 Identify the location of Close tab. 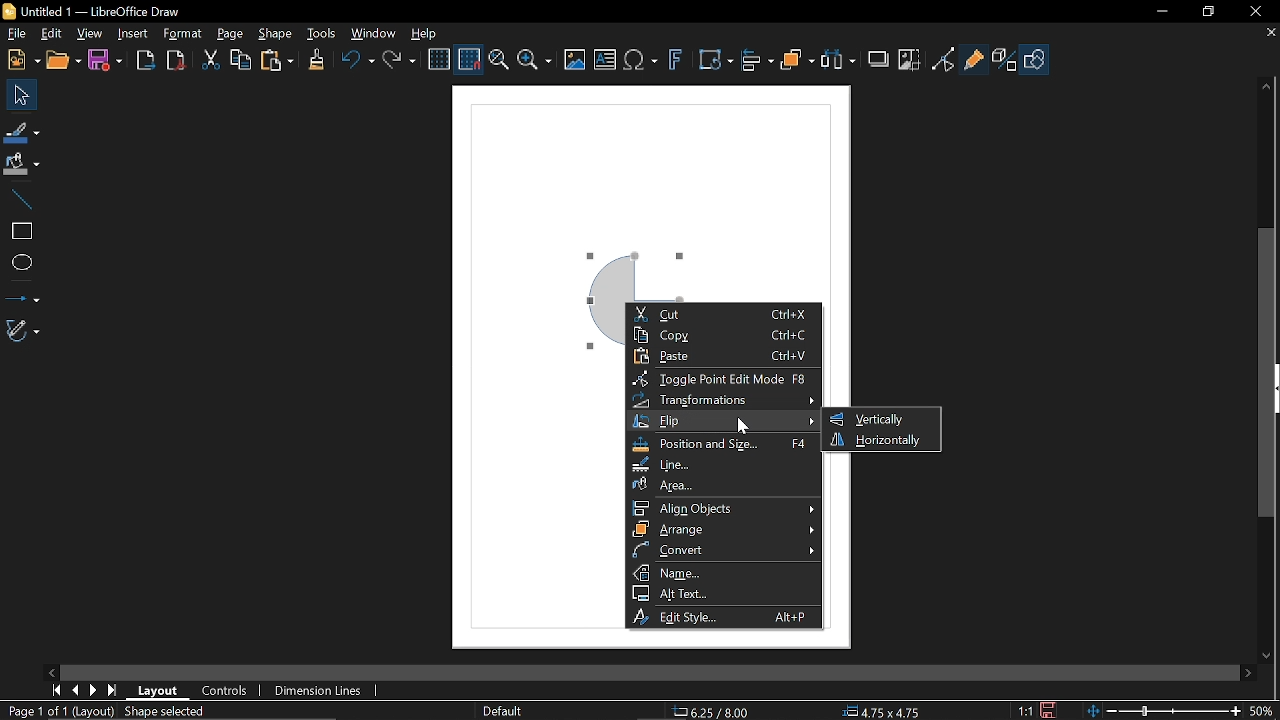
(1271, 33).